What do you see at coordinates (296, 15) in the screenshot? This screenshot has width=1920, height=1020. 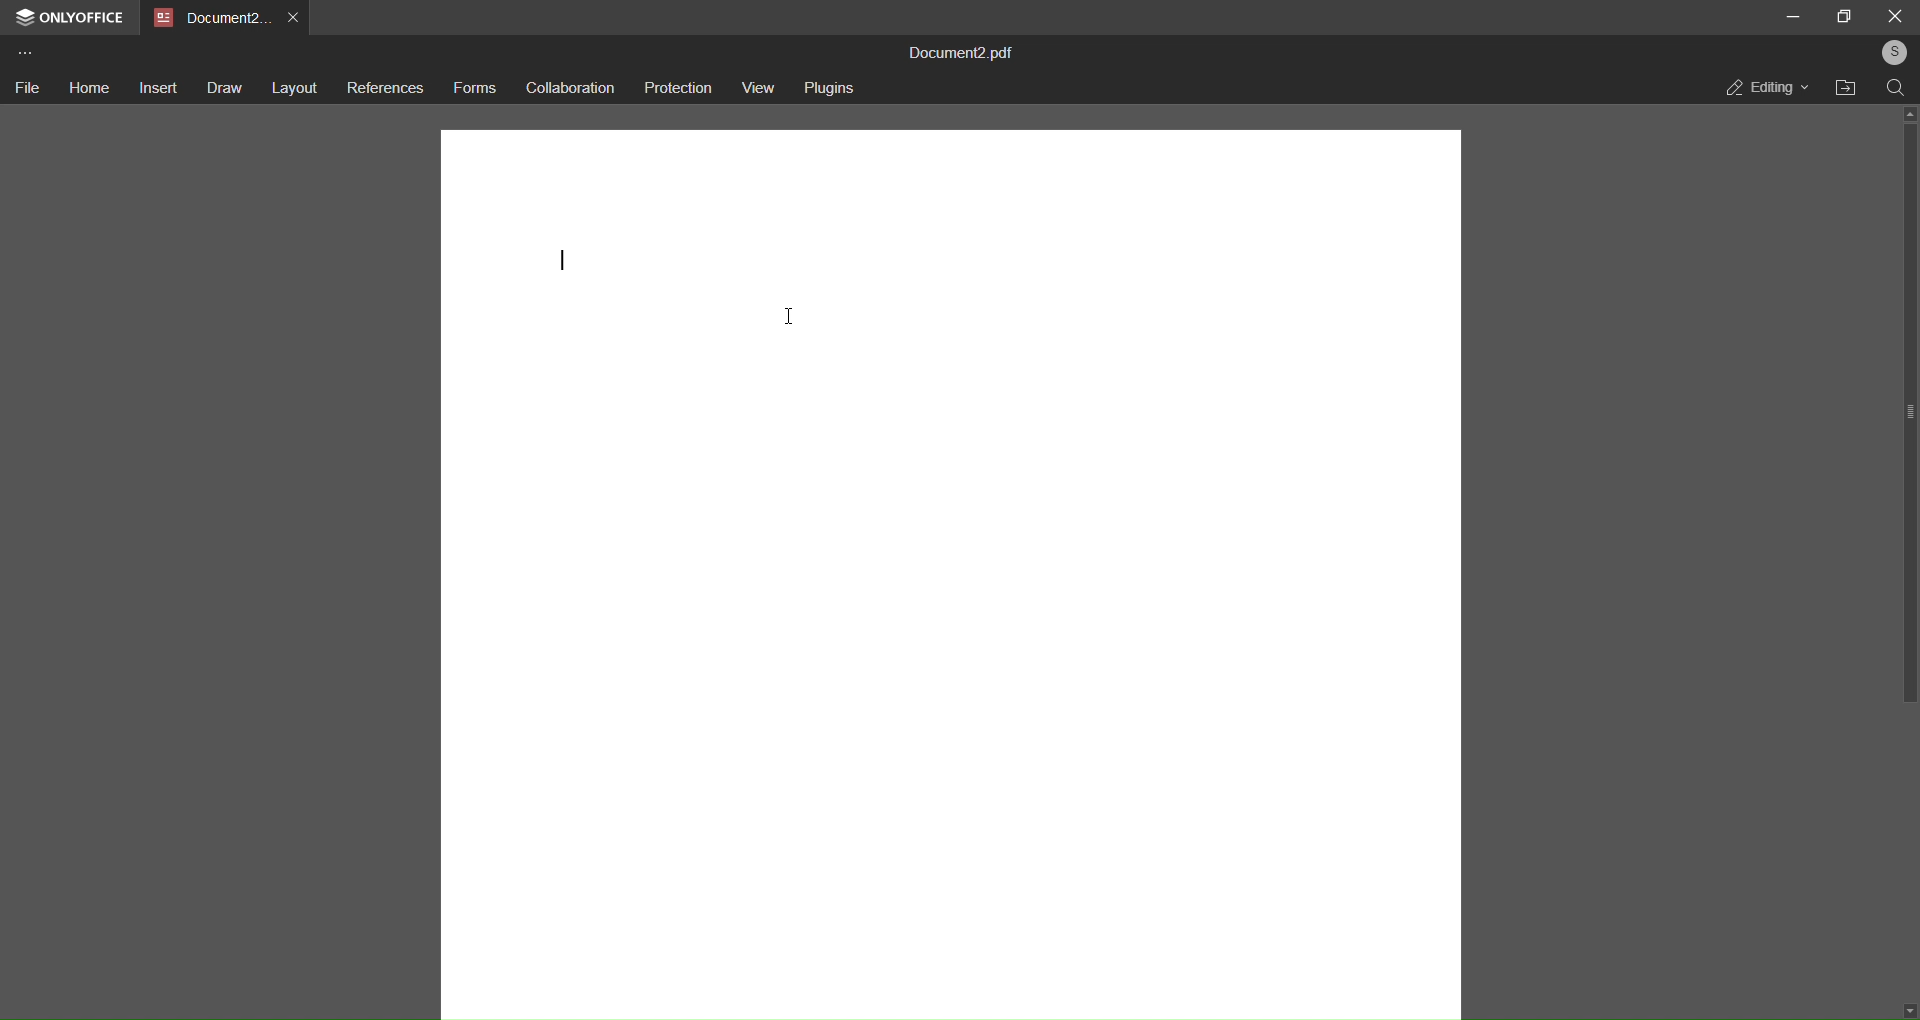 I see `close tab` at bounding box center [296, 15].